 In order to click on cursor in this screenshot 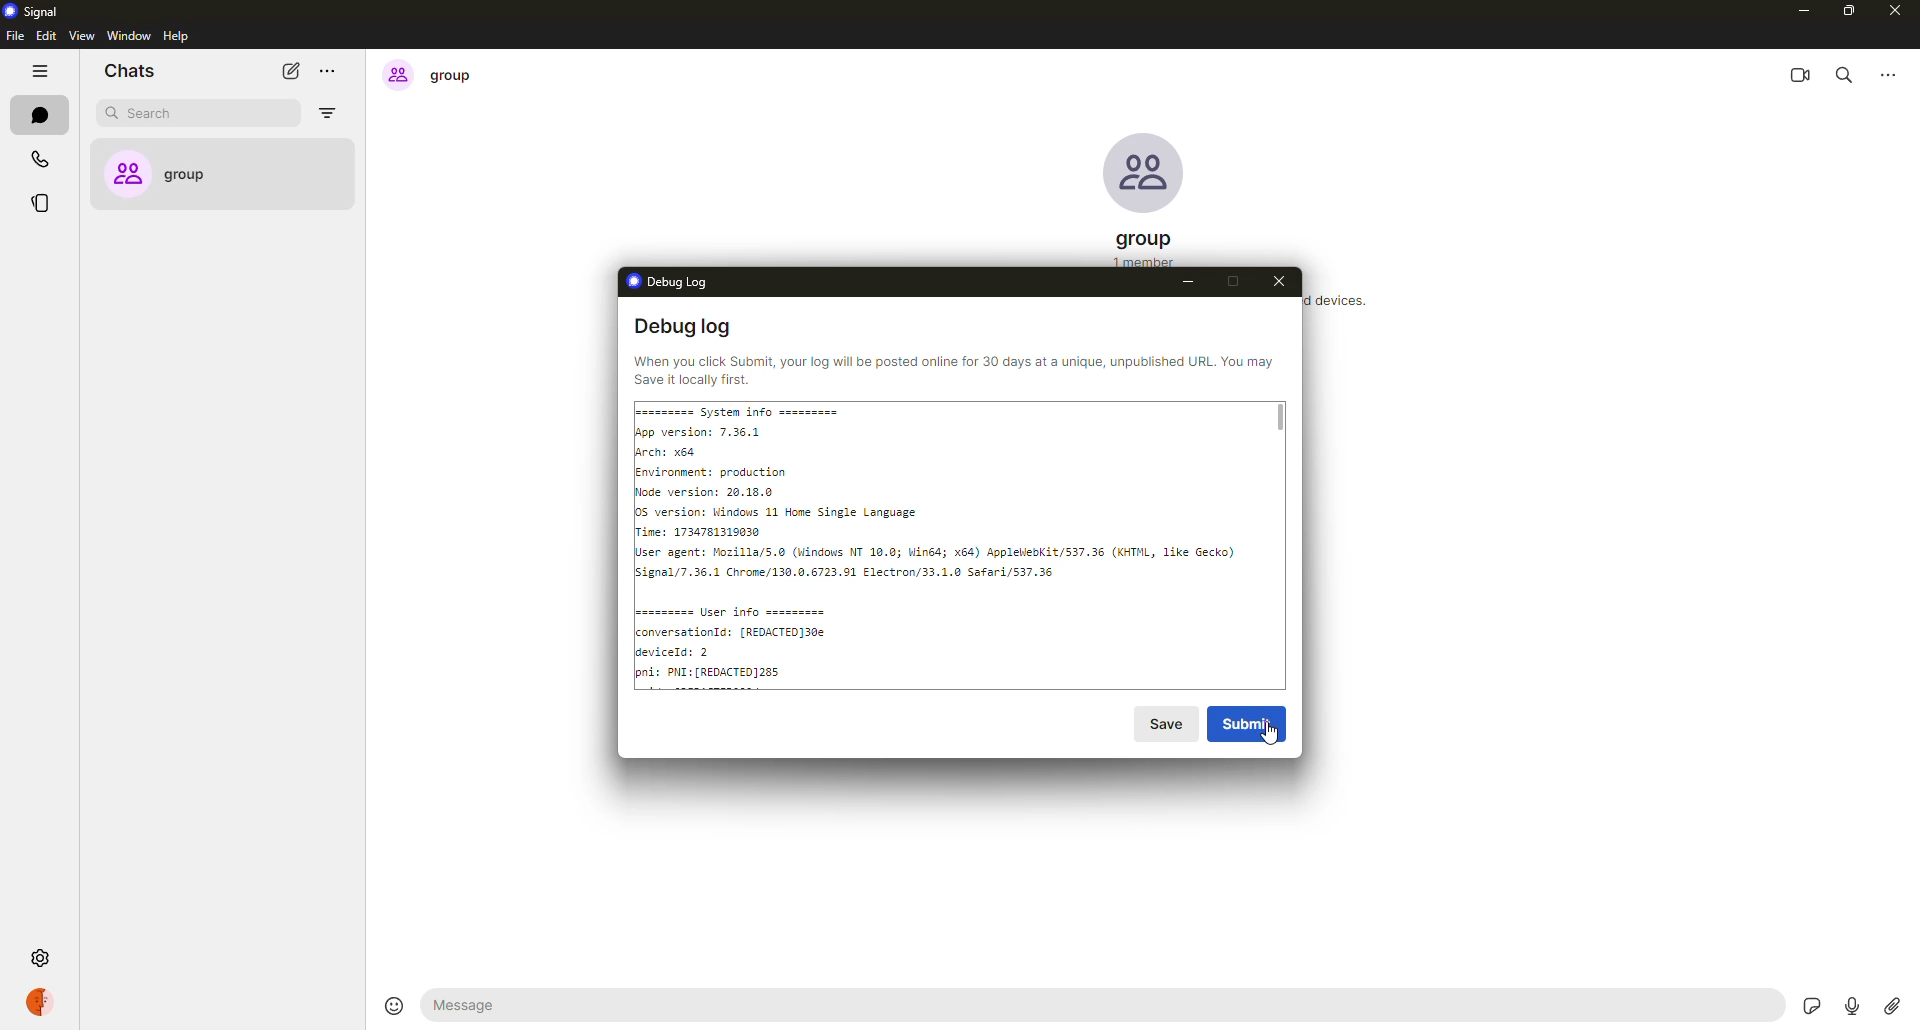, I will do `click(1269, 739)`.